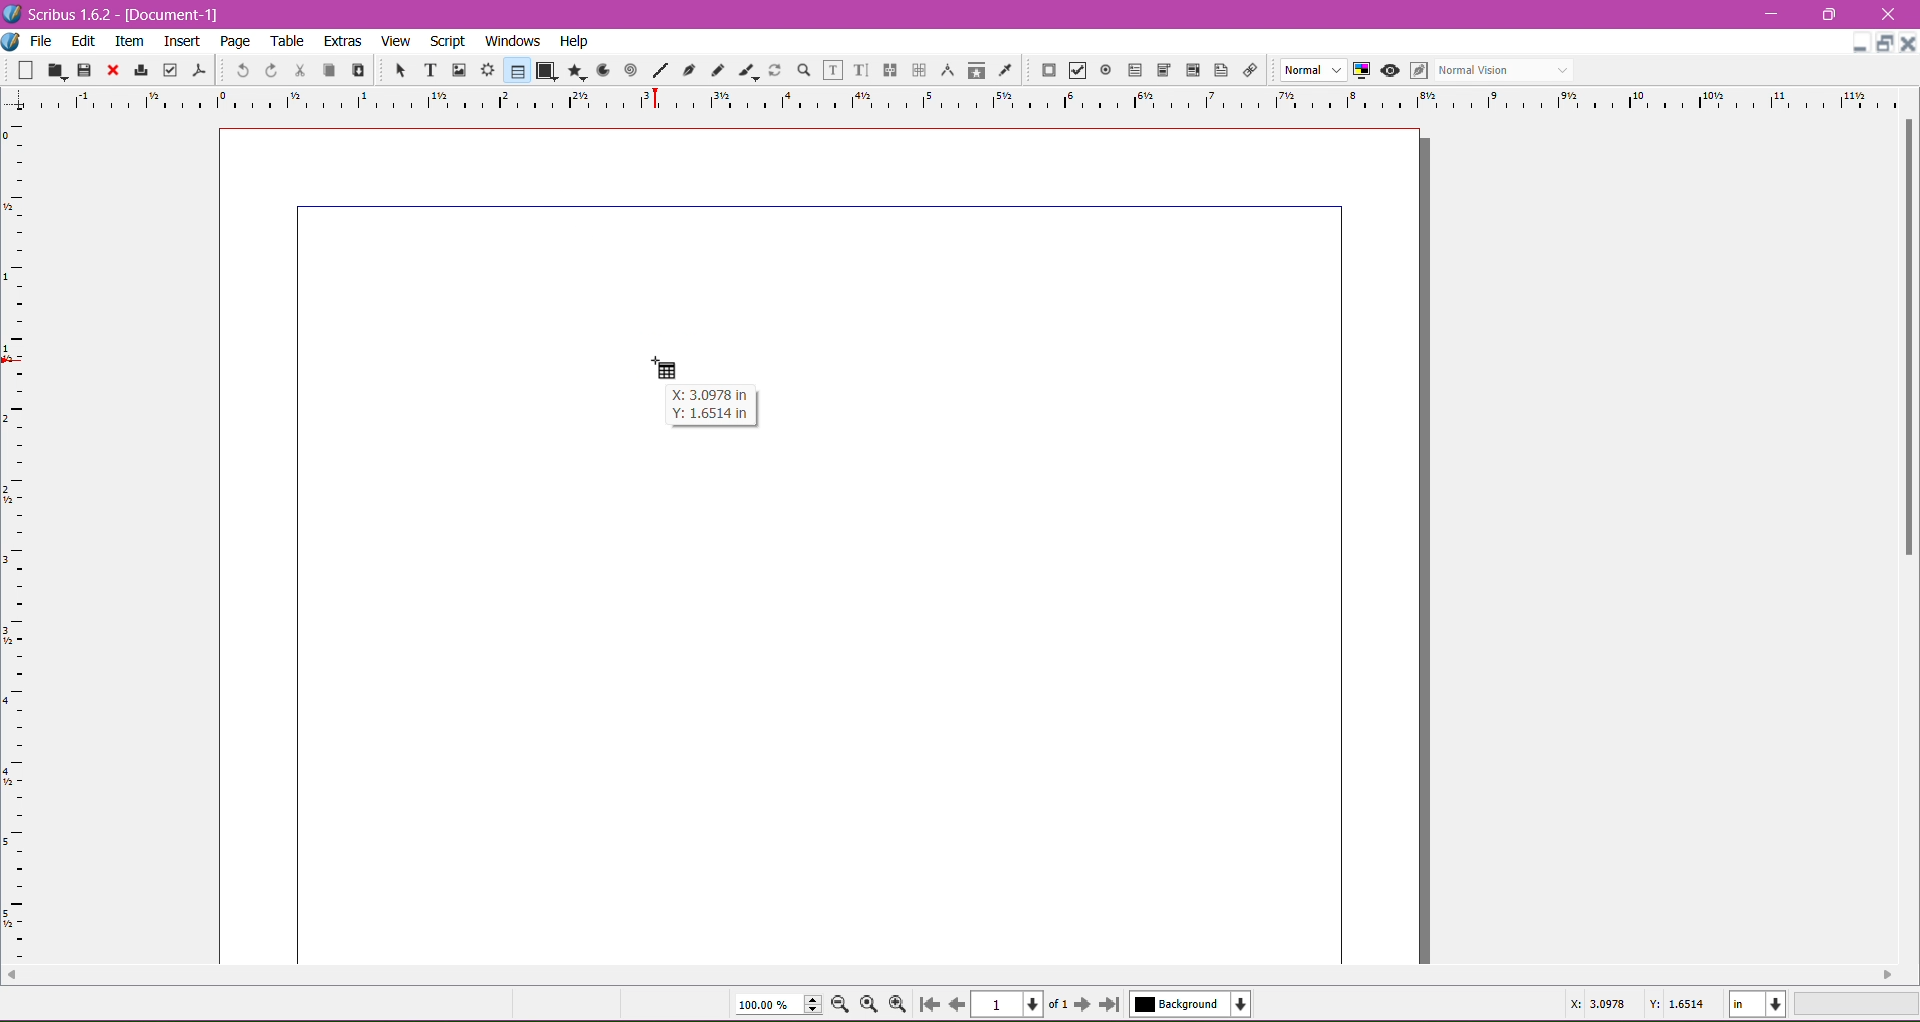 The width and height of the screenshot is (1920, 1022). Describe the element at coordinates (601, 69) in the screenshot. I see `Arc` at that location.